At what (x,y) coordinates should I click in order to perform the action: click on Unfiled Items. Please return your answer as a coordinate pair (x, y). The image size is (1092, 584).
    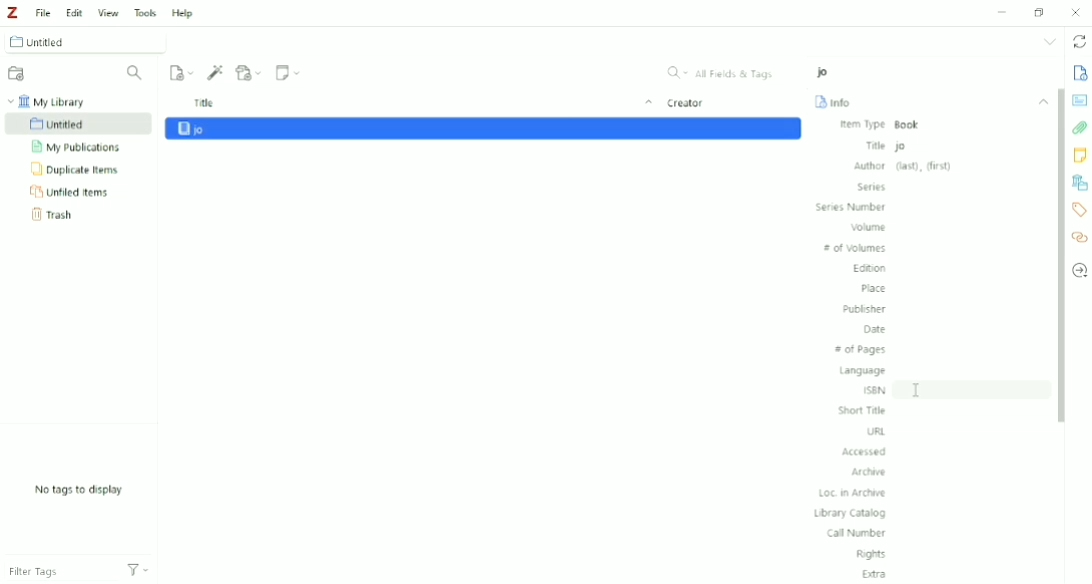
    Looking at the image, I should click on (74, 193).